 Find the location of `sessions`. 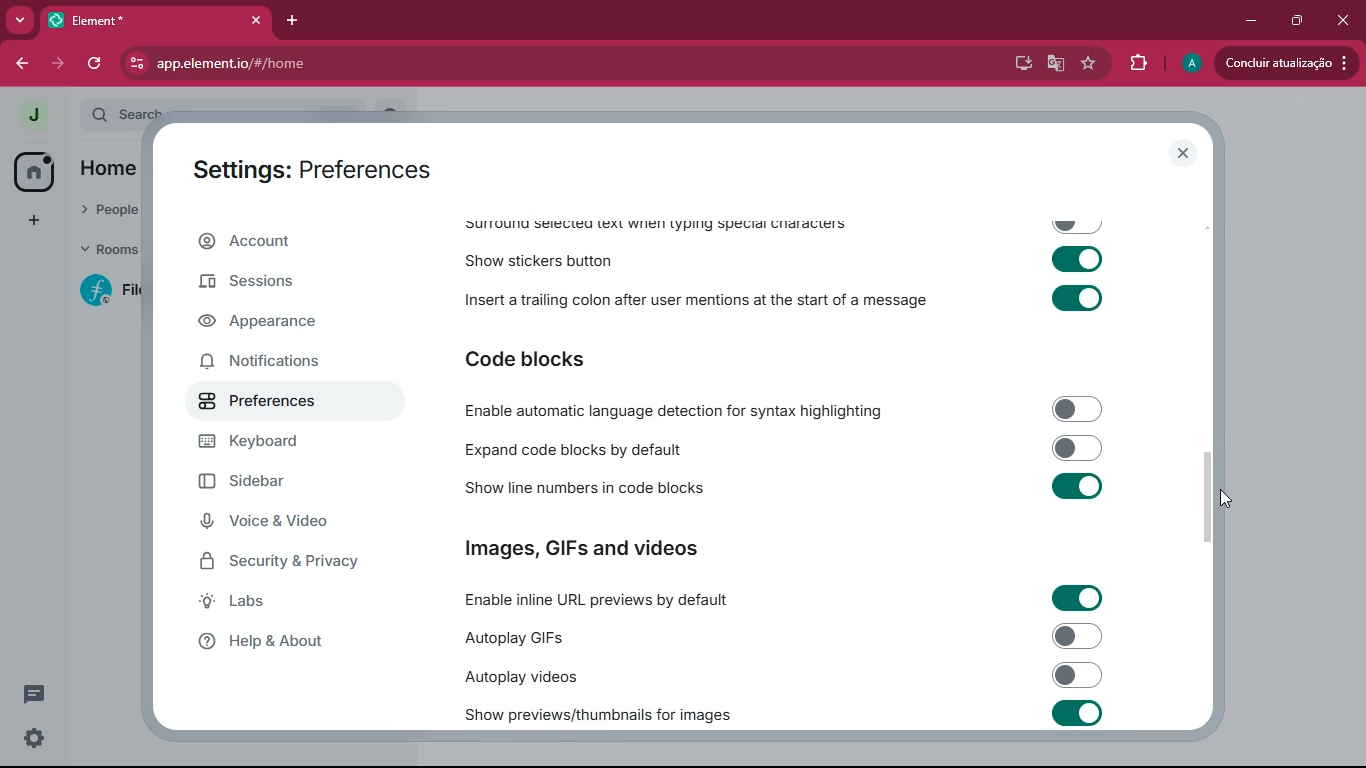

sessions is located at coordinates (284, 280).